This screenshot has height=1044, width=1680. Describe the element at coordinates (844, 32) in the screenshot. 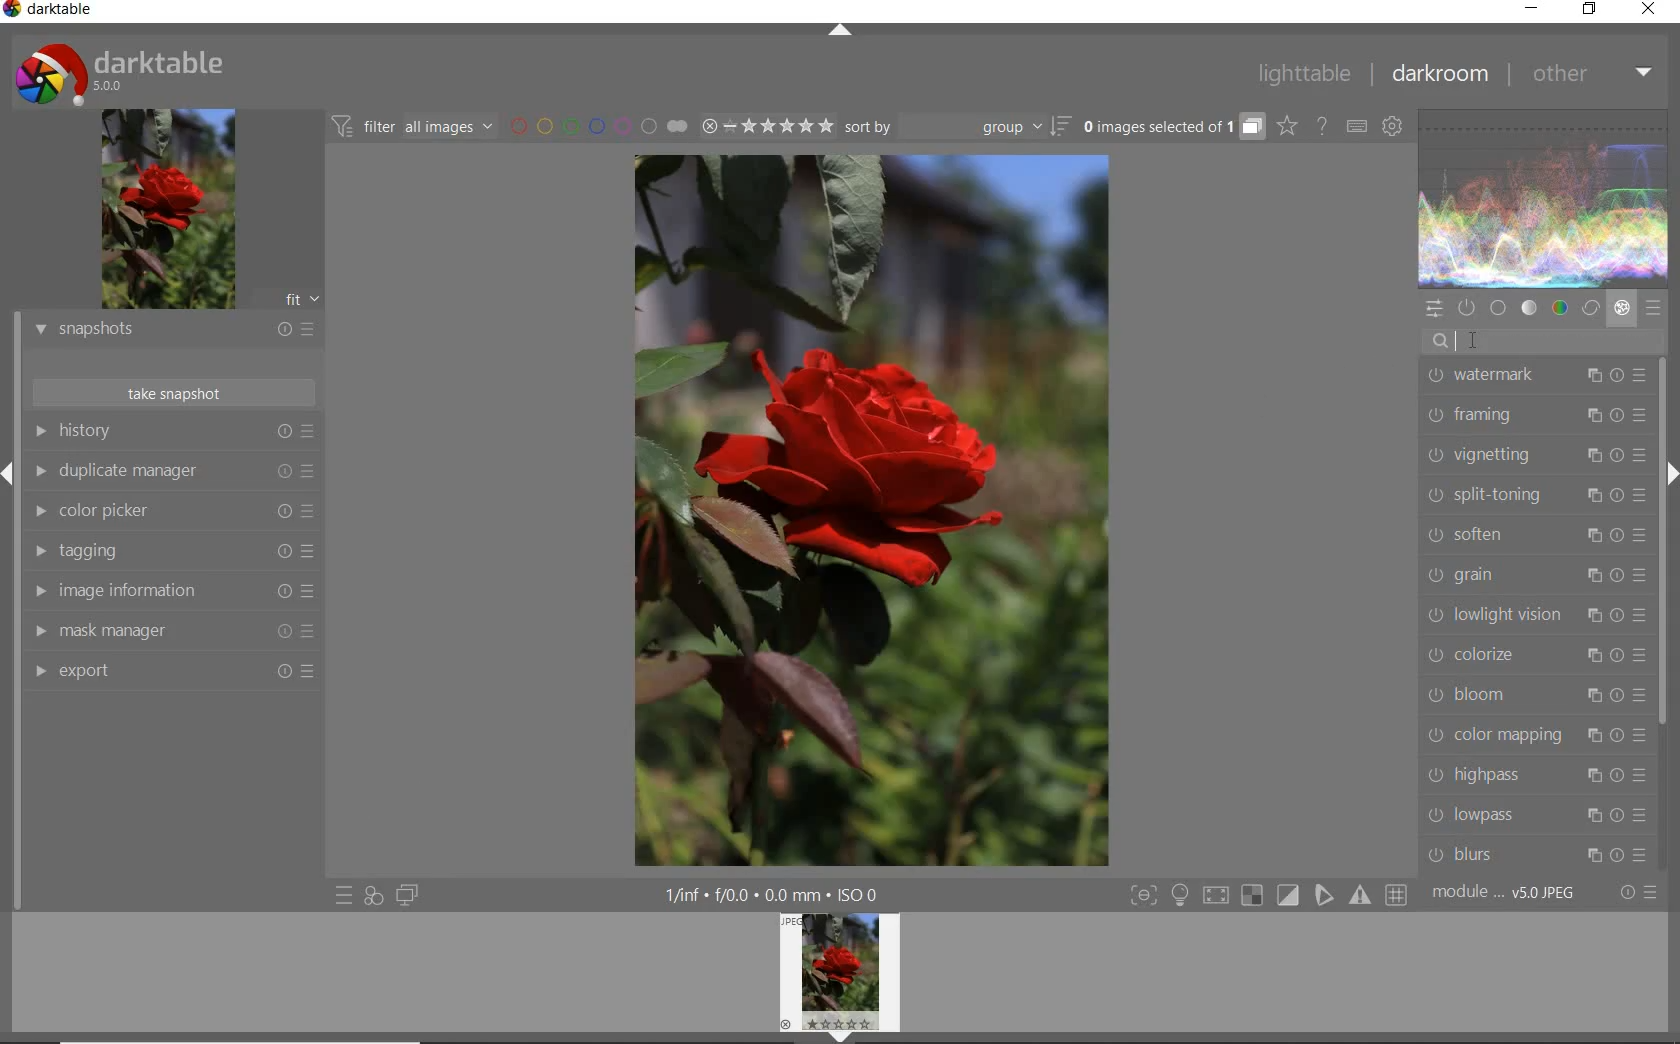

I see `expand/collapse` at that location.